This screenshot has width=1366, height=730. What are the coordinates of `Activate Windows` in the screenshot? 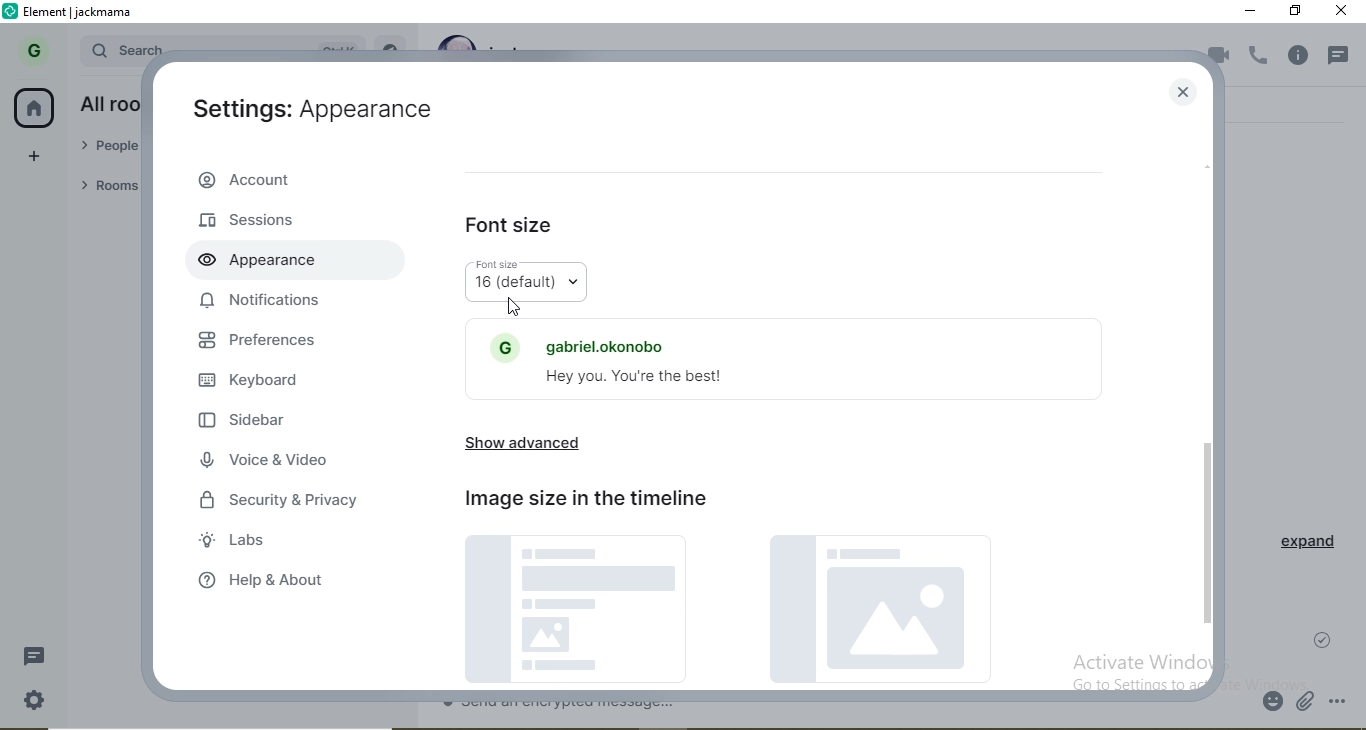 It's located at (1143, 660).